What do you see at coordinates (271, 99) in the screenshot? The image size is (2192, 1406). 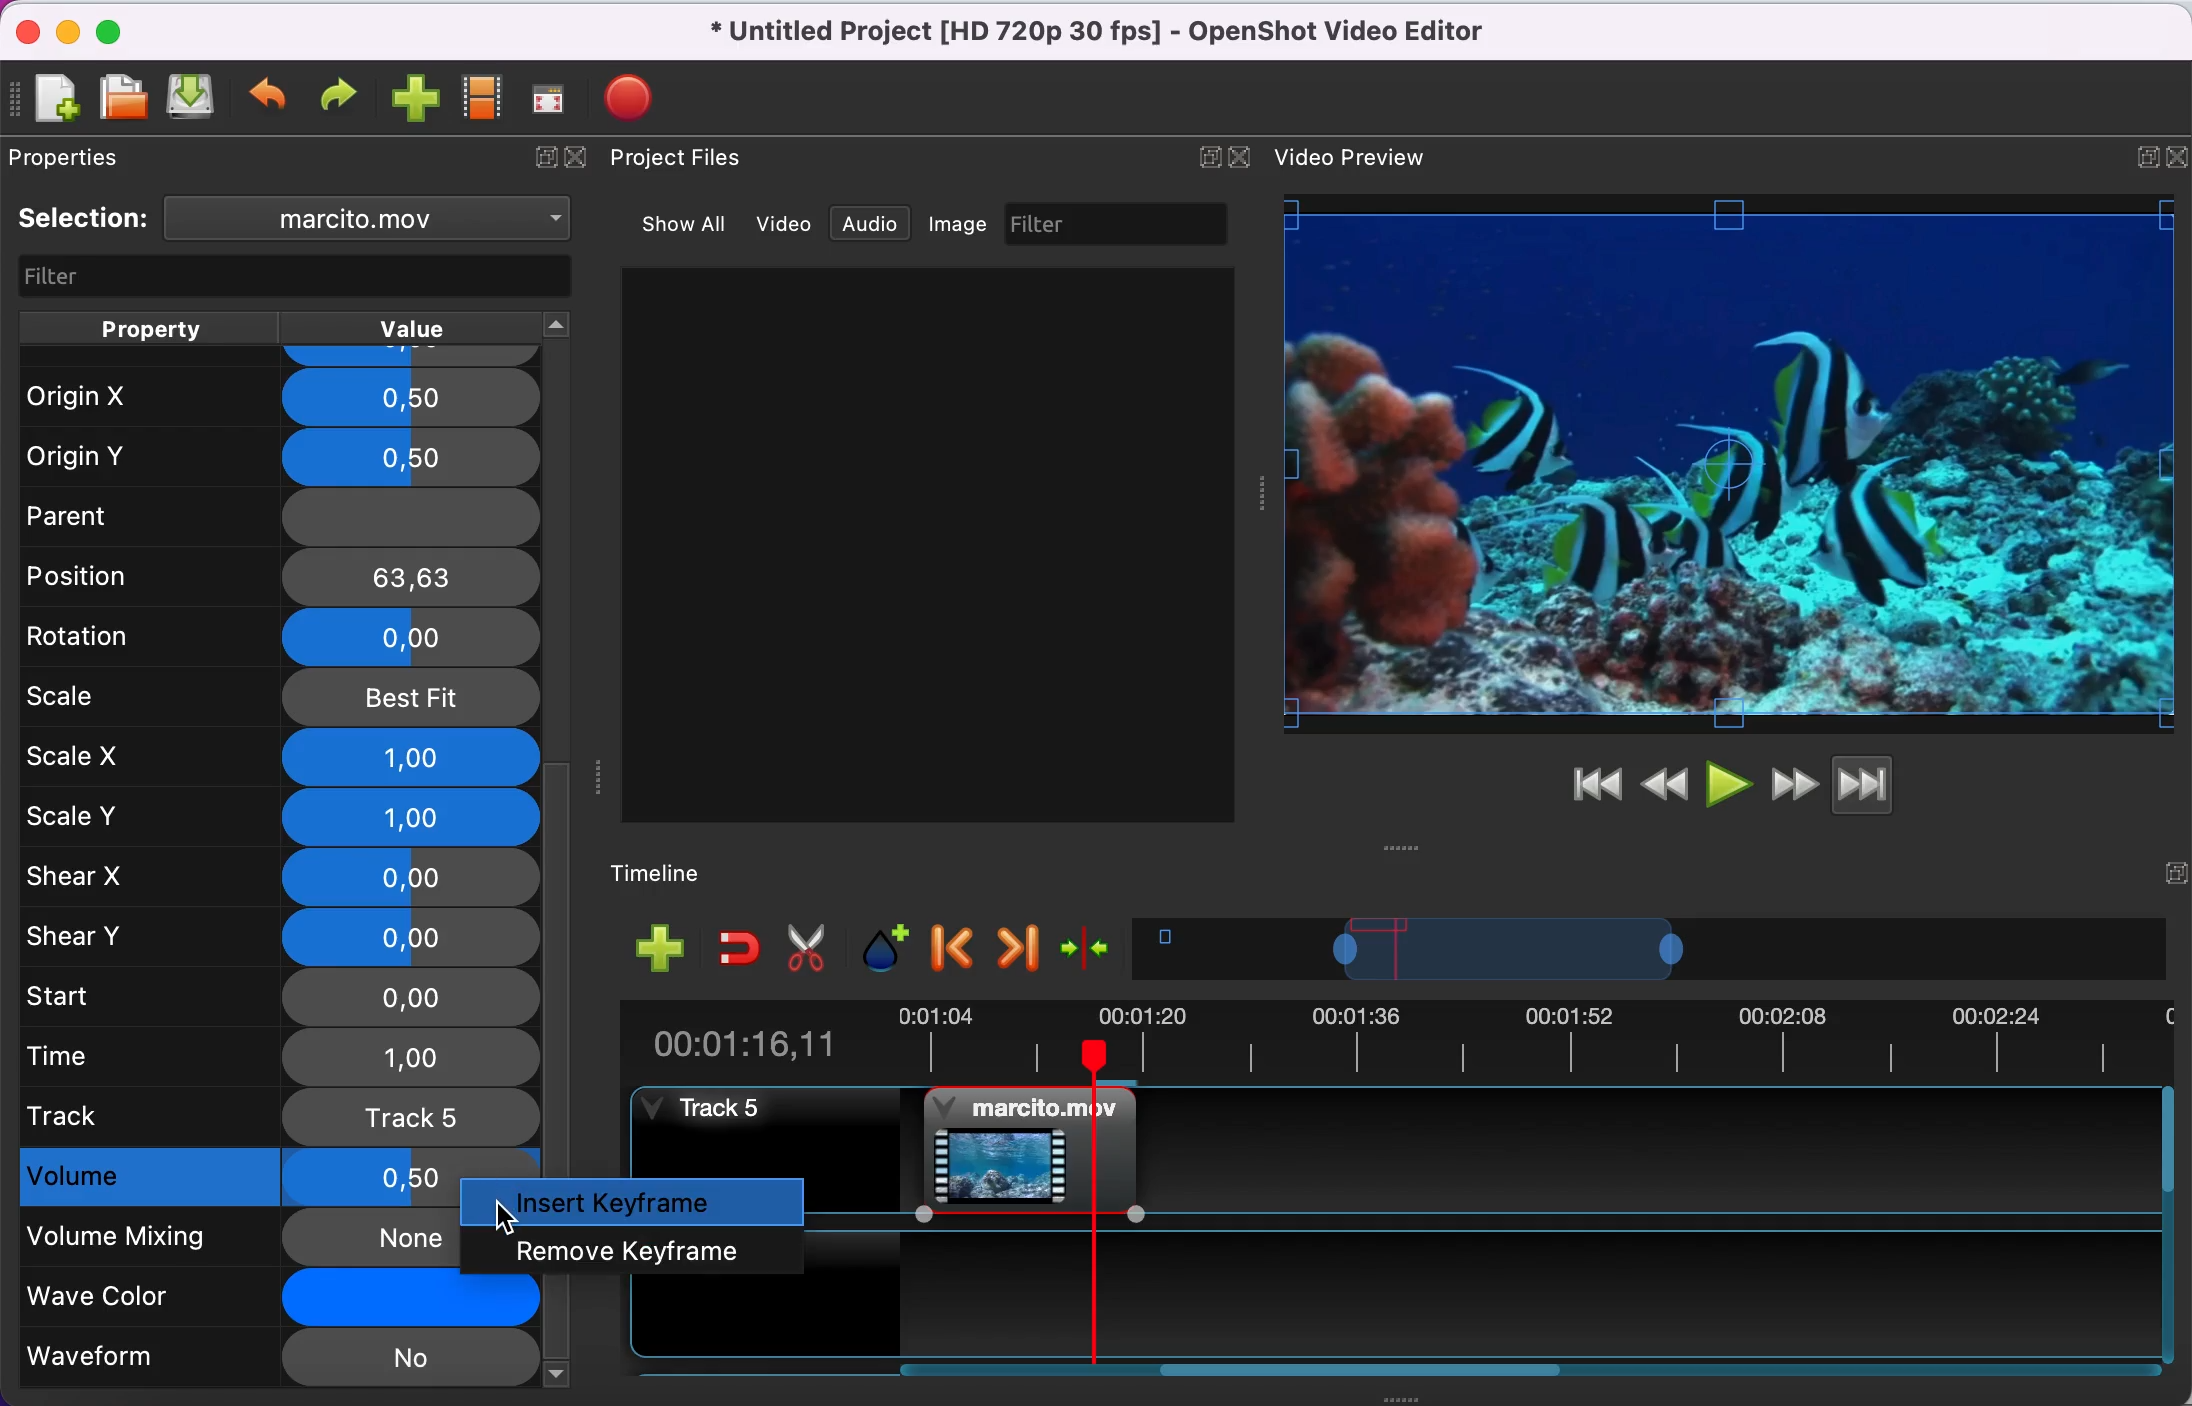 I see `undo` at bounding box center [271, 99].